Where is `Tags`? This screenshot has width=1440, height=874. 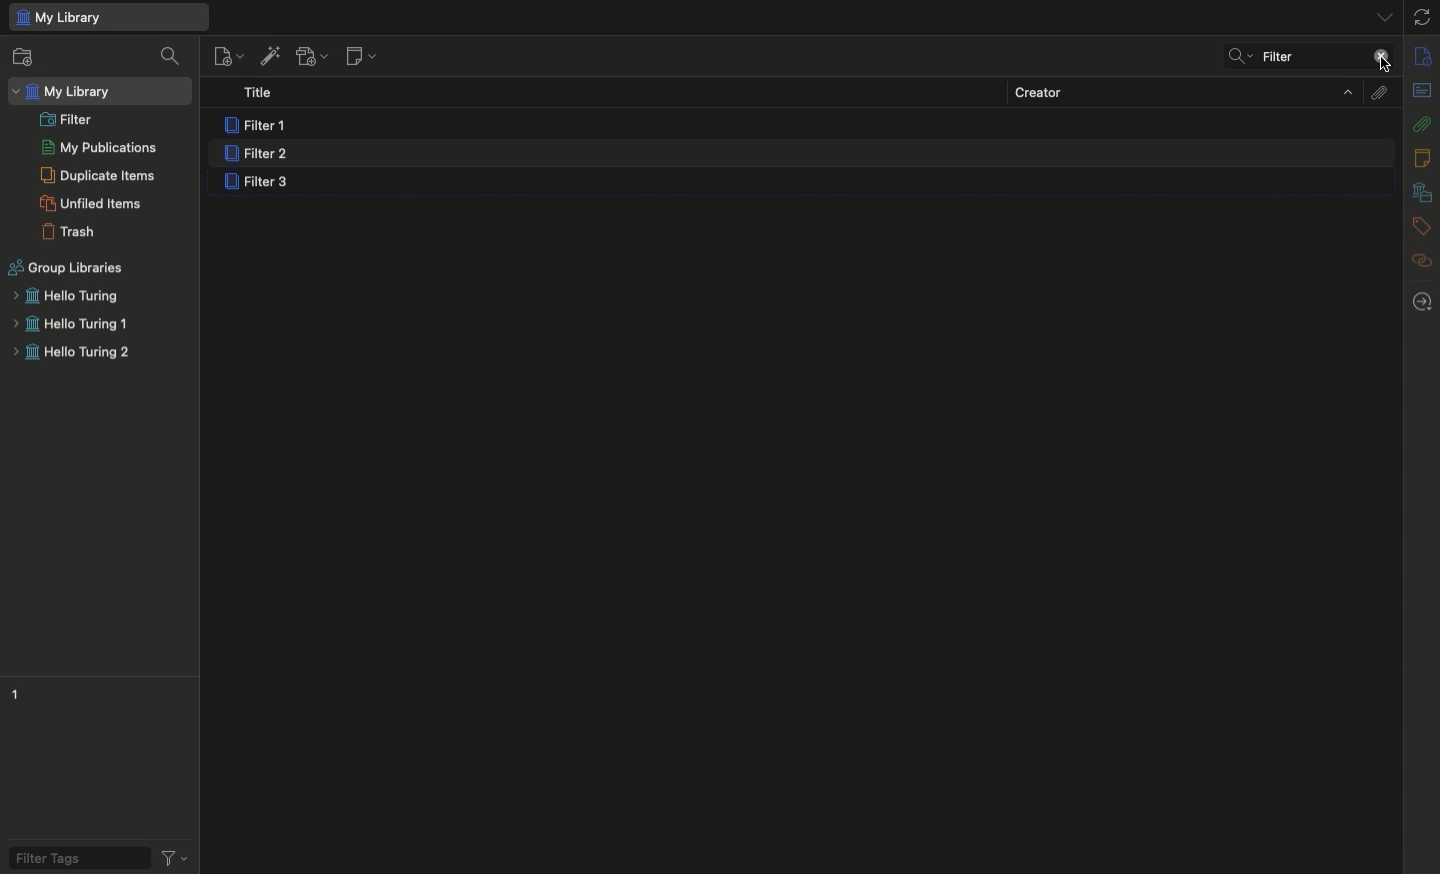
Tags is located at coordinates (1422, 227).